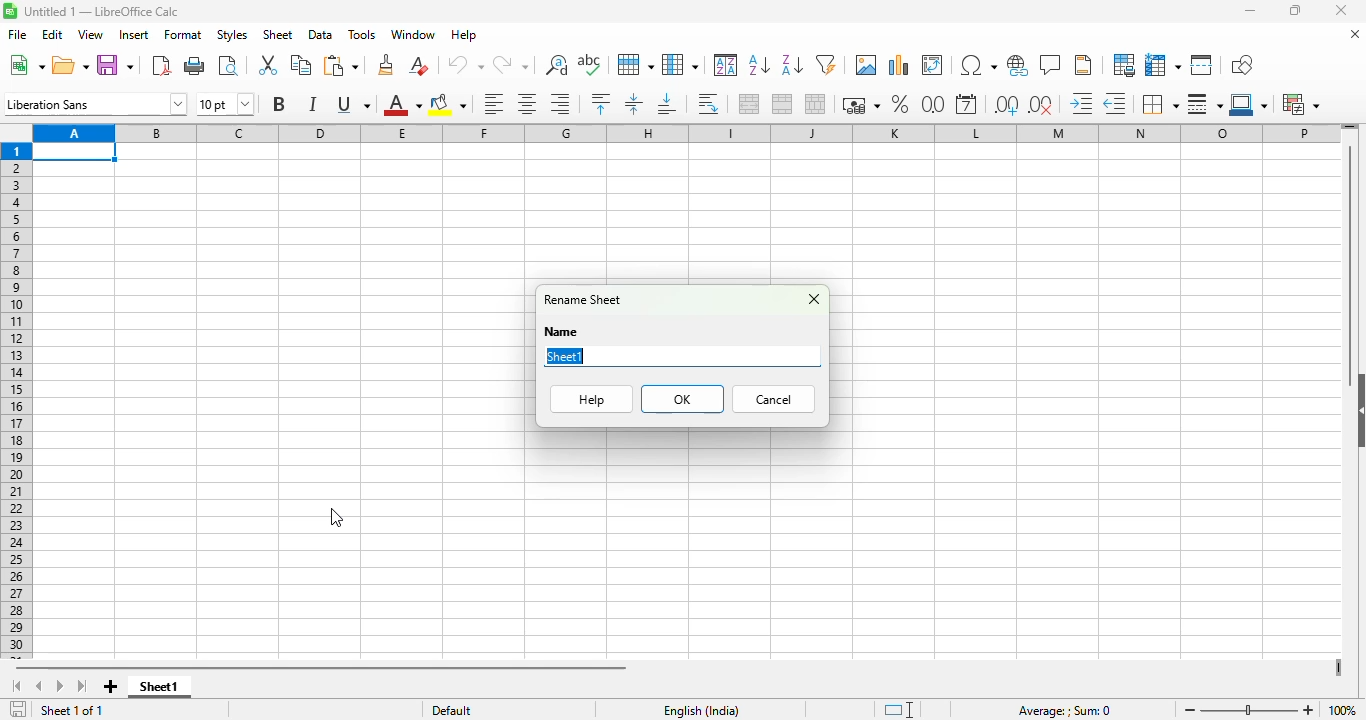 This screenshot has height=720, width=1366. Describe the element at coordinates (815, 103) in the screenshot. I see `unmerge cells` at that location.